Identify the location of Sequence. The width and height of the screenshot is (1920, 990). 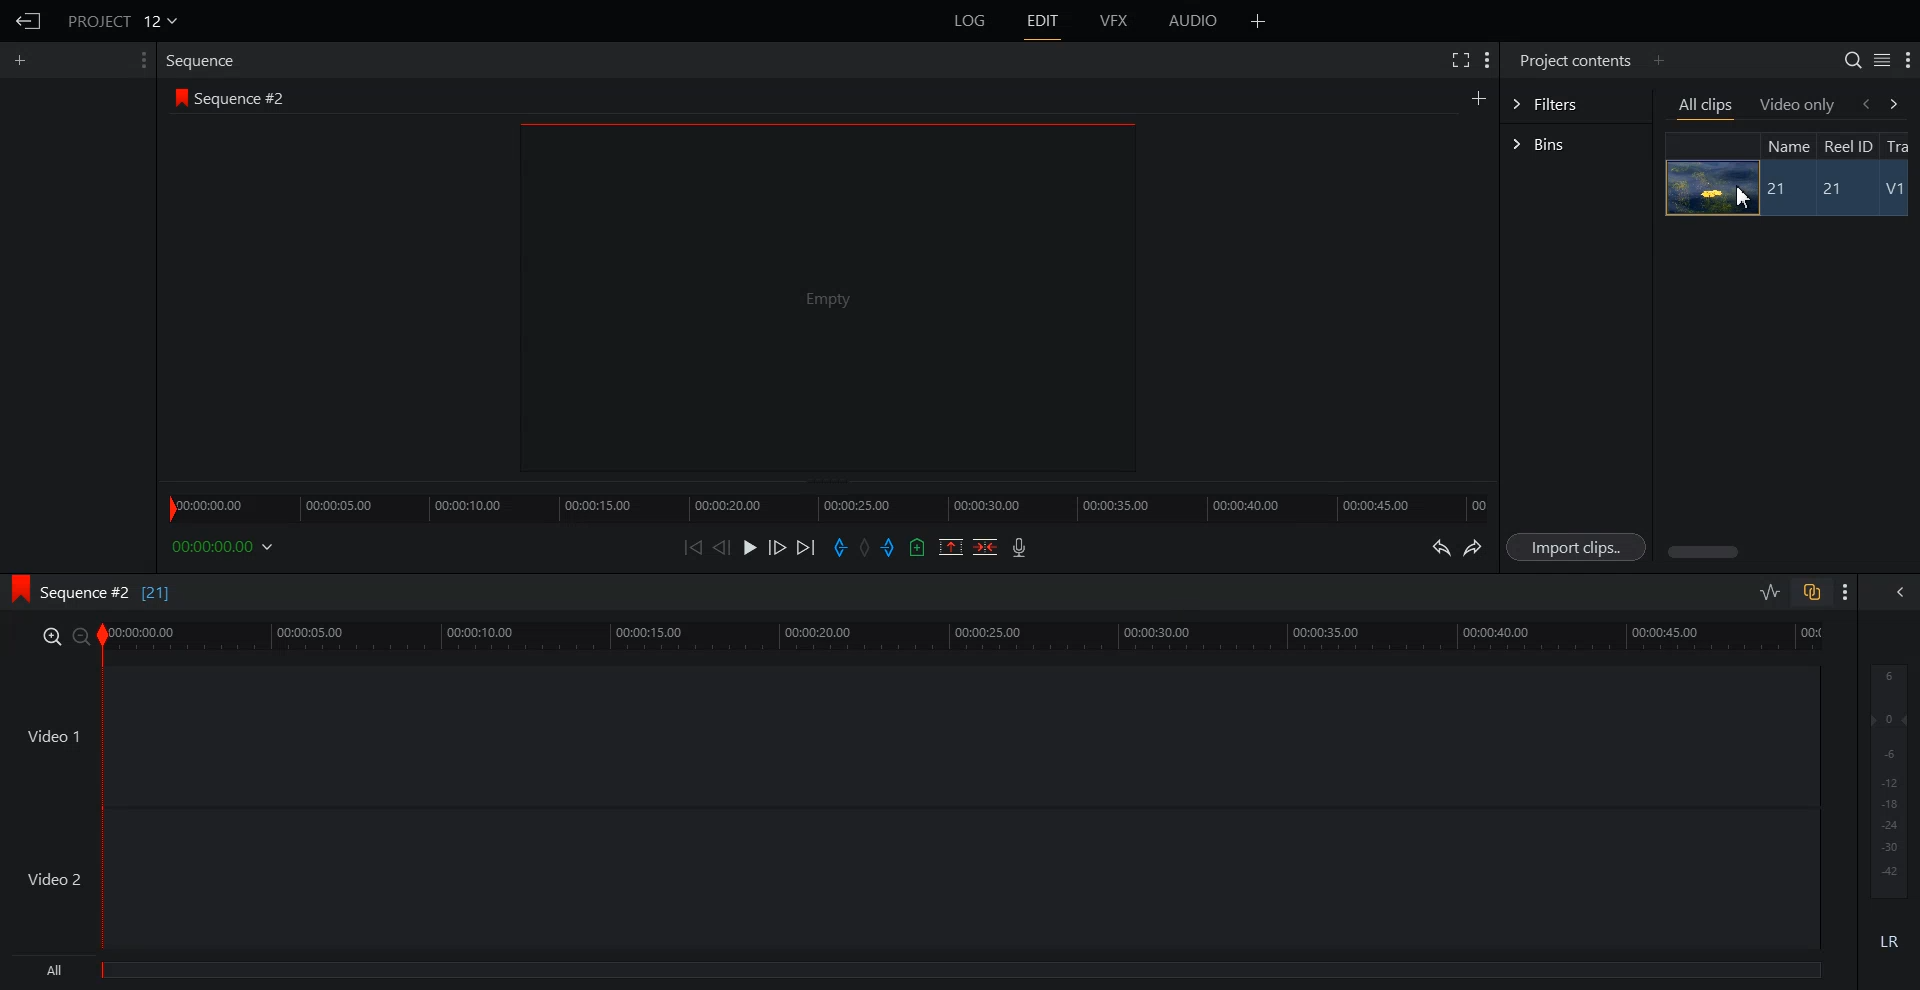
(205, 60).